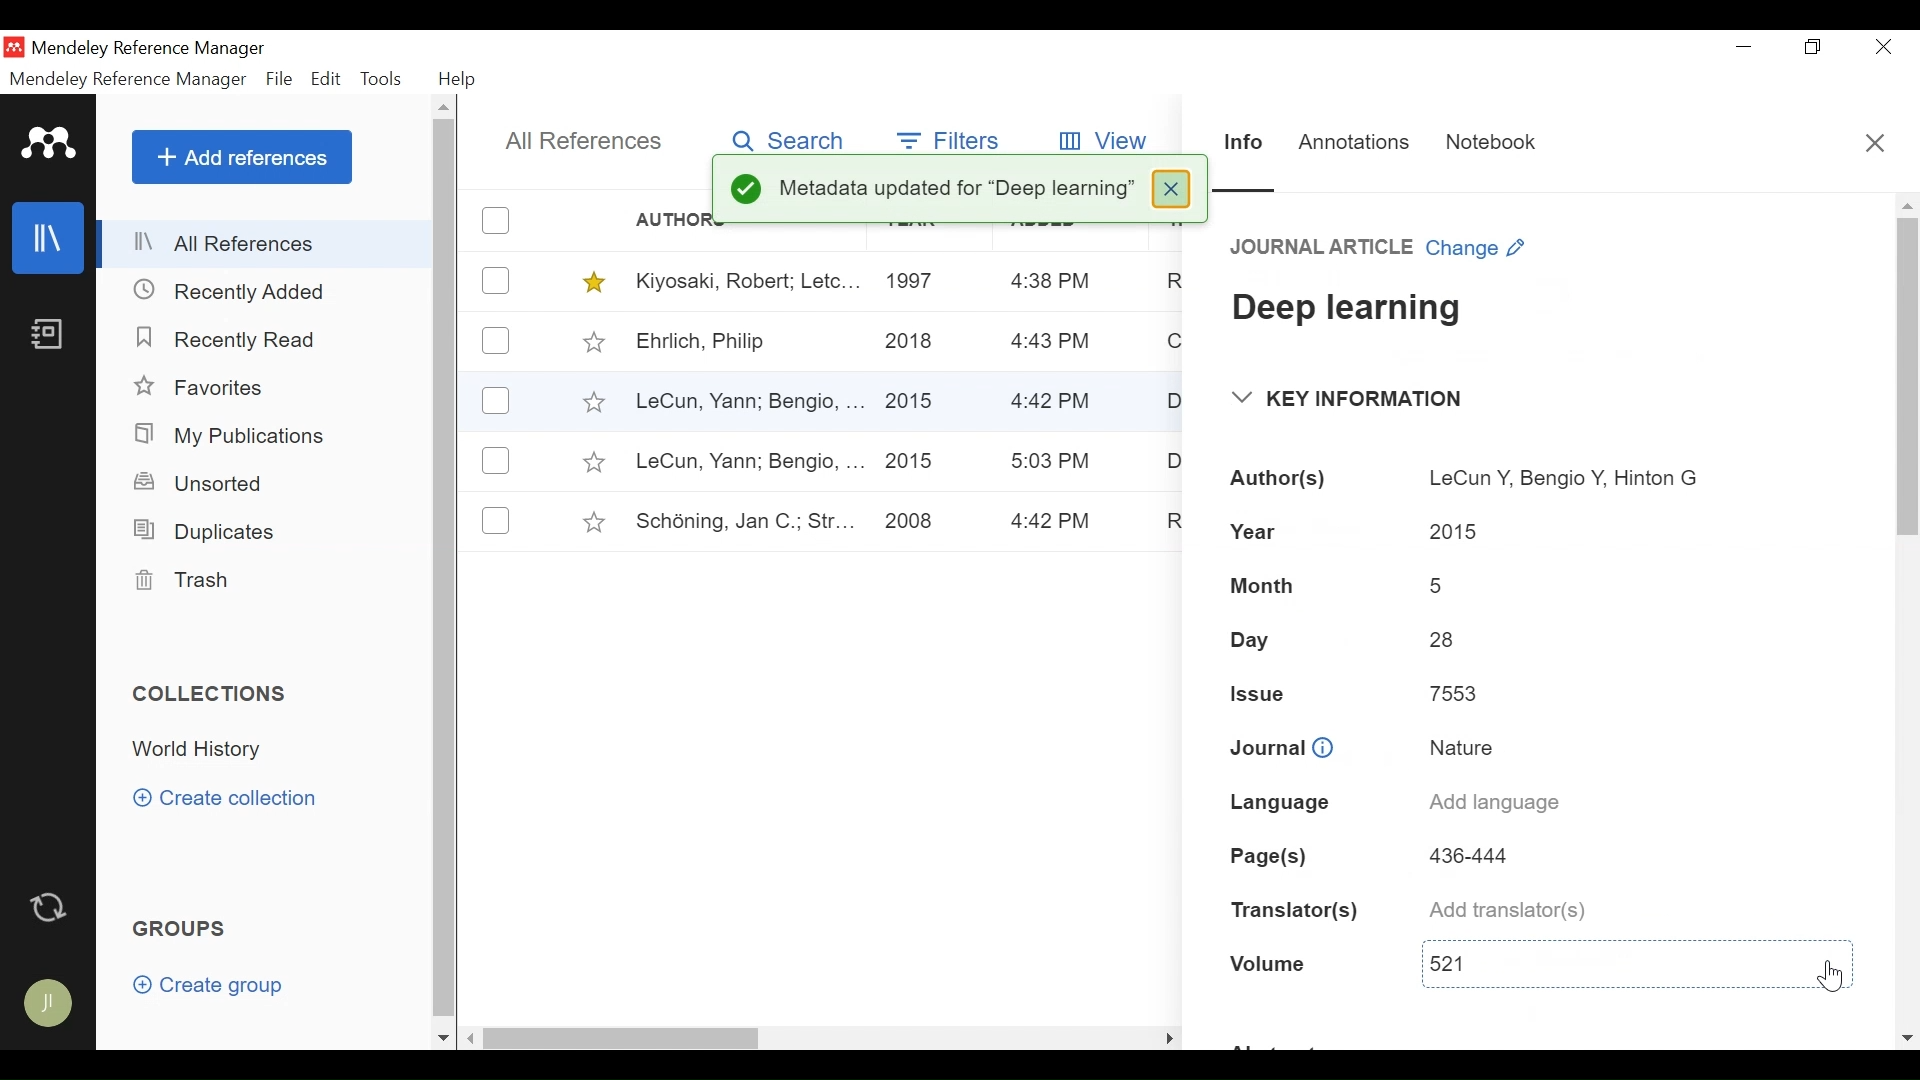  Describe the element at coordinates (495, 340) in the screenshot. I see `(un)select` at that location.